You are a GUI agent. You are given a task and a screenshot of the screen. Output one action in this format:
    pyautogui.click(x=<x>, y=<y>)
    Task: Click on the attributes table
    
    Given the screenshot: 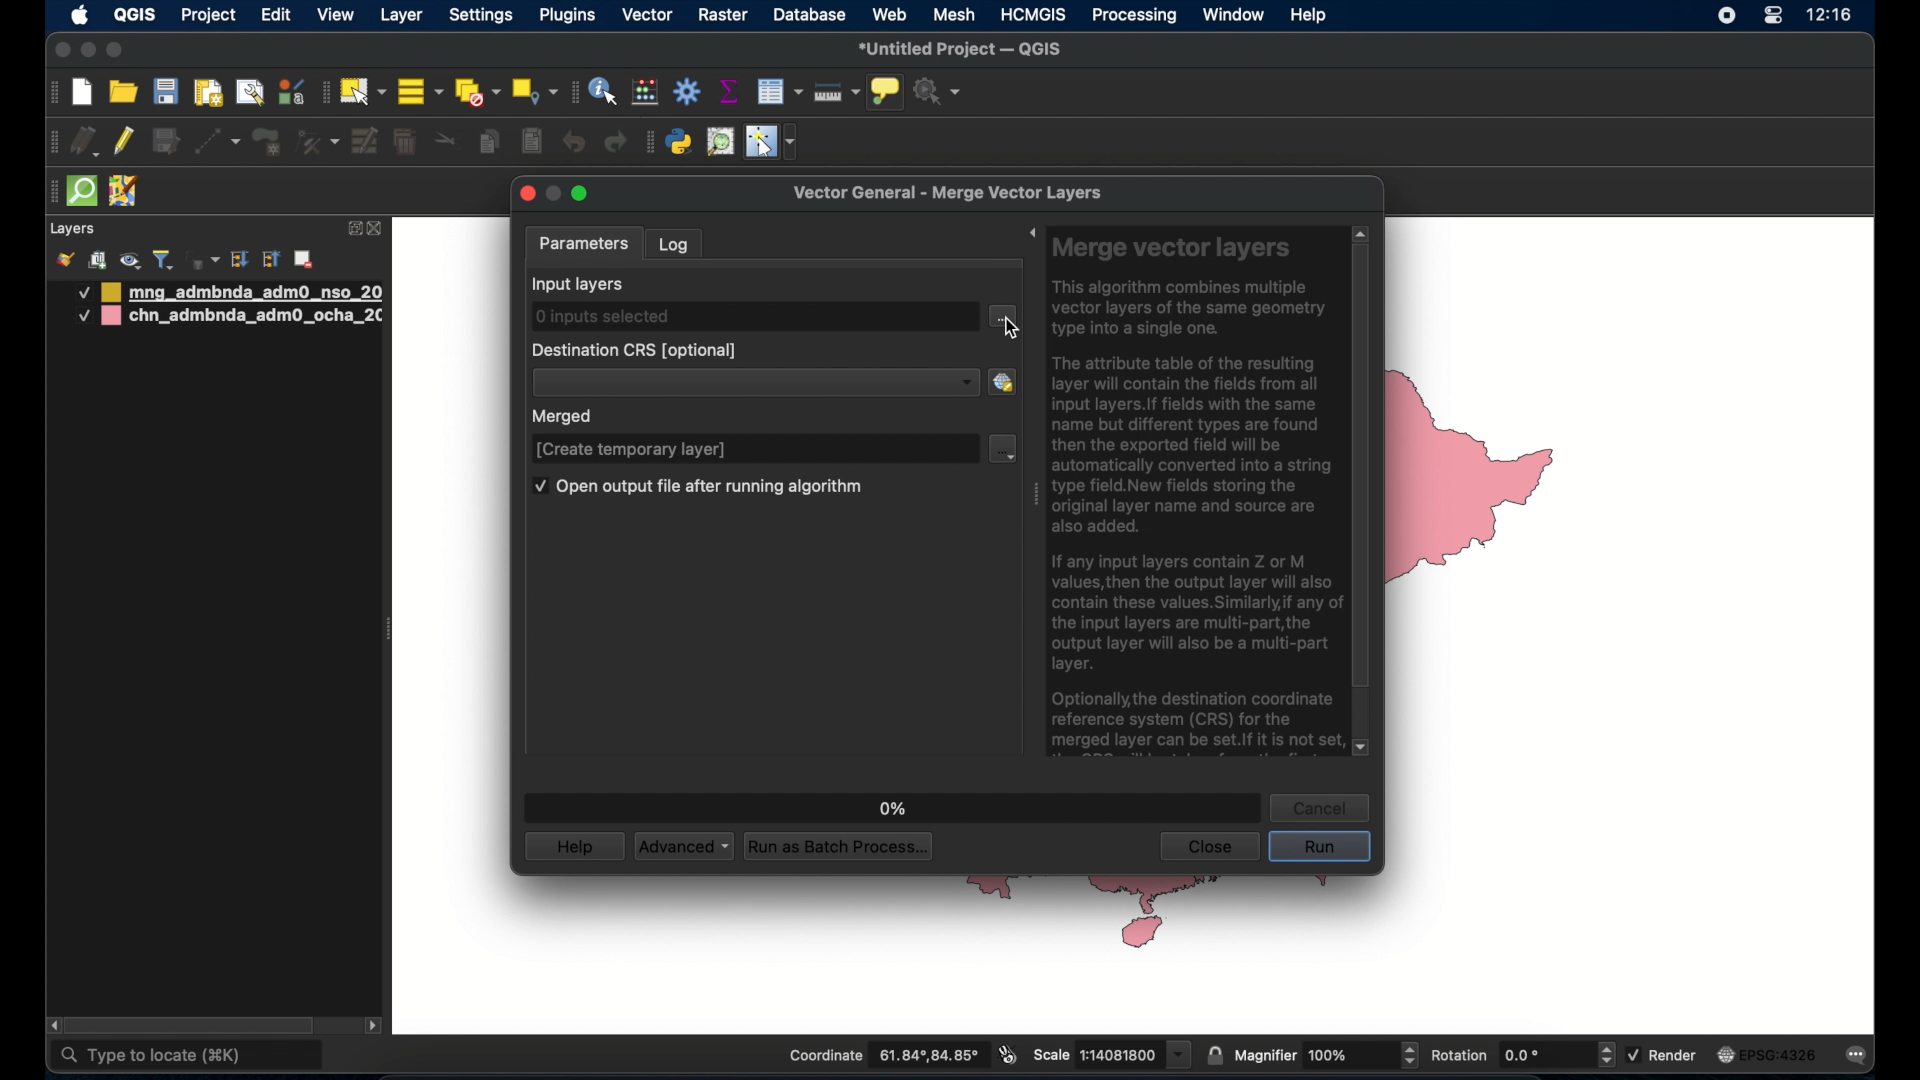 What is the action you would take?
    pyautogui.click(x=779, y=91)
    